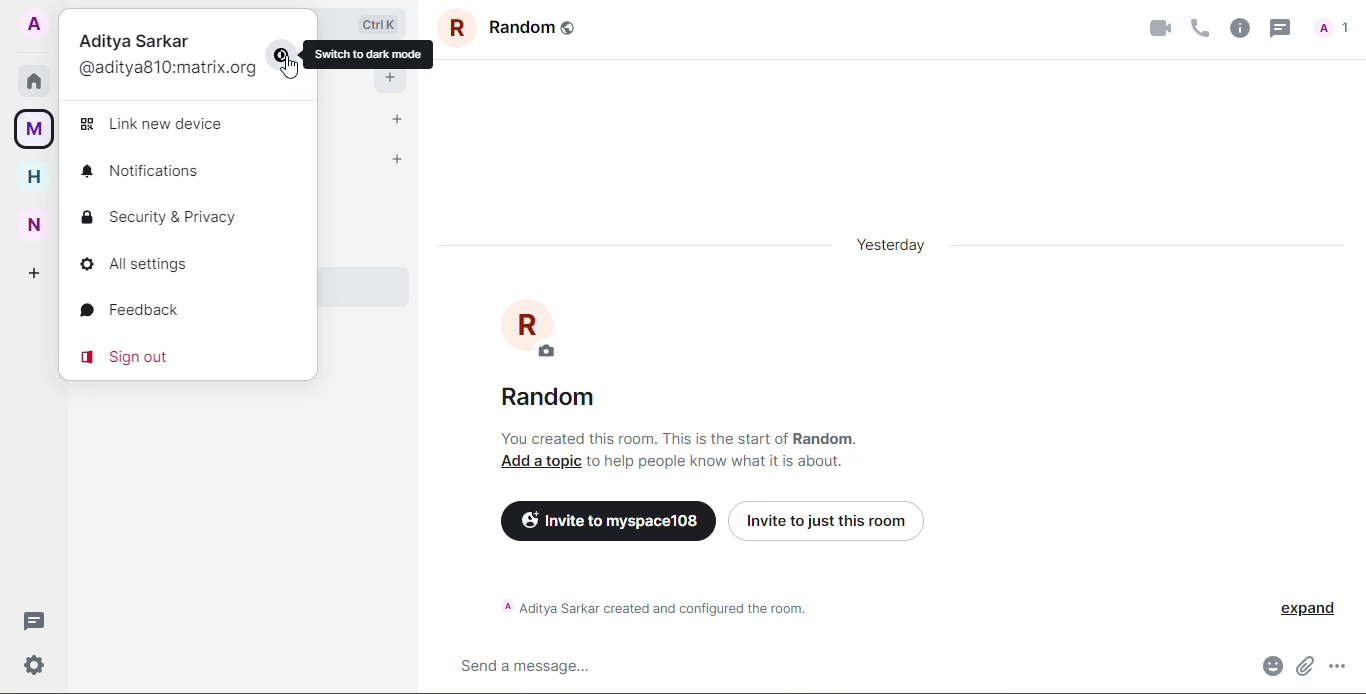 Image resolution: width=1366 pixels, height=694 pixels. I want to click on Cursor, so click(292, 68).